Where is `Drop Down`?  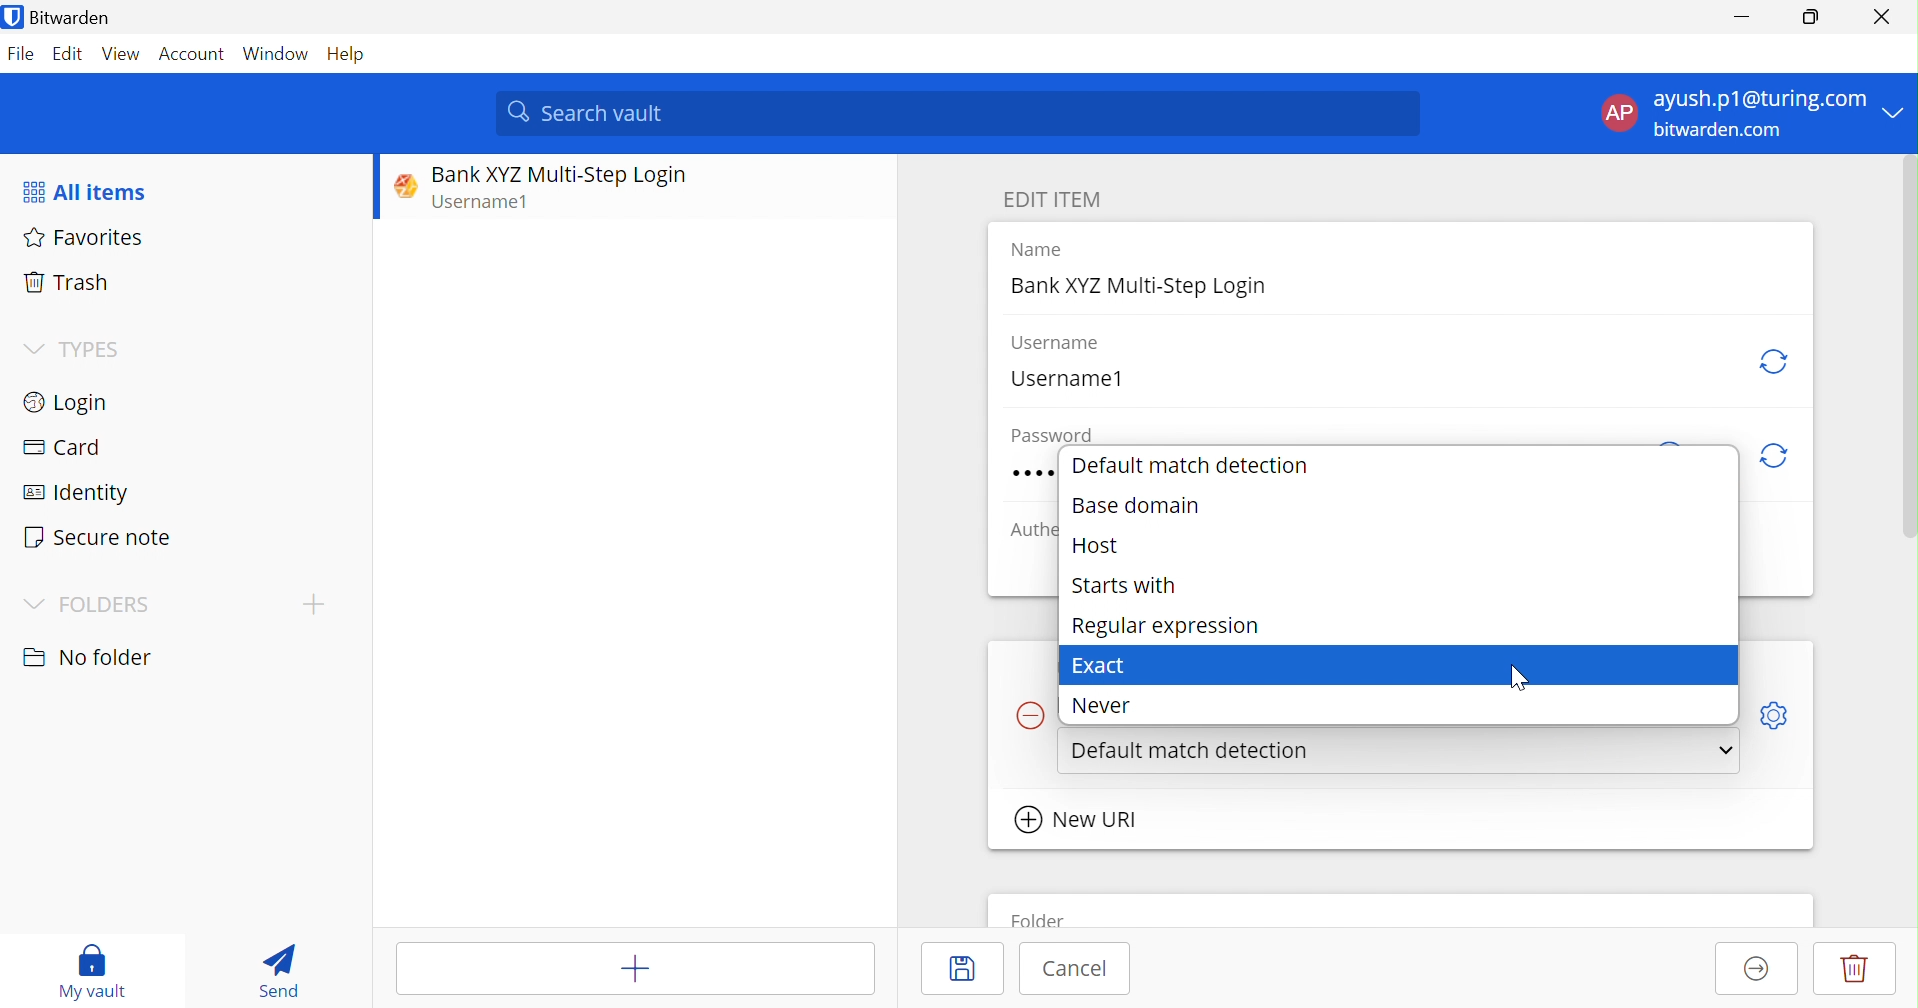
Drop Down is located at coordinates (33, 604).